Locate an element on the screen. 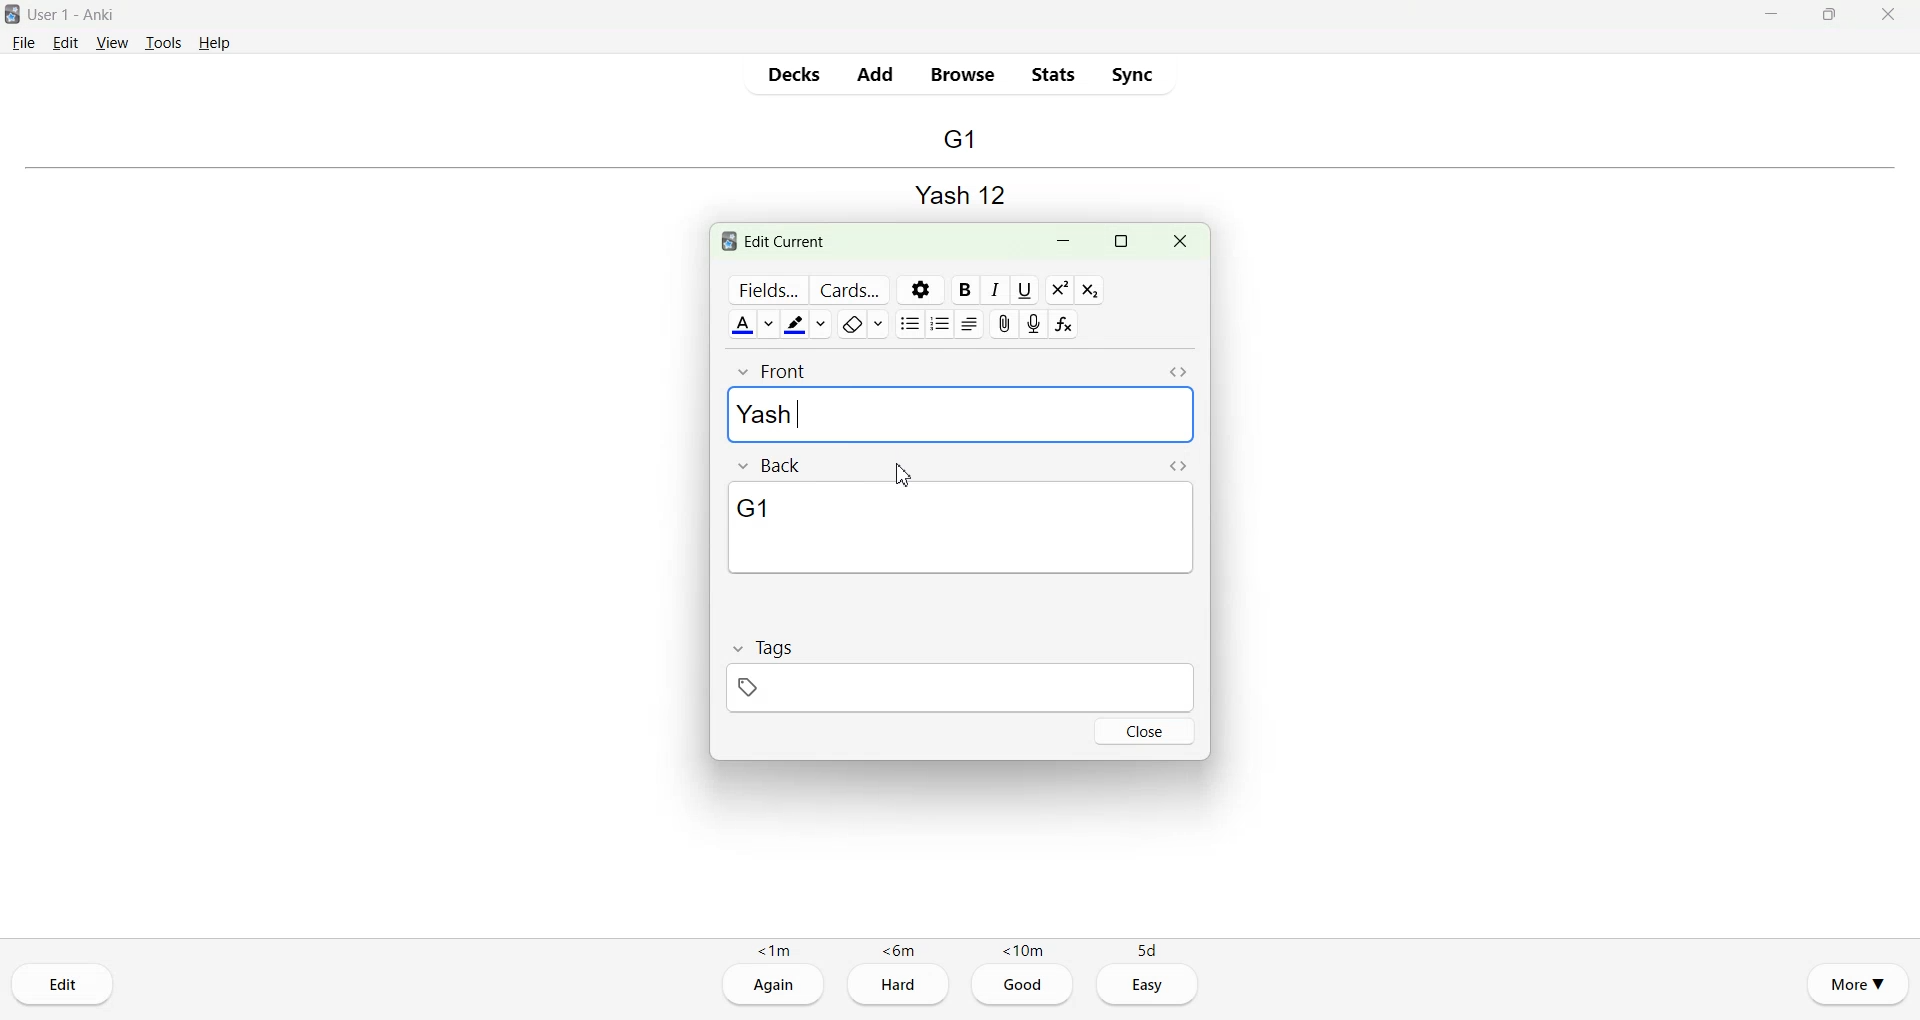 The width and height of the screenshot is (1920, 1020). Add is located at coordinates (874, 74).